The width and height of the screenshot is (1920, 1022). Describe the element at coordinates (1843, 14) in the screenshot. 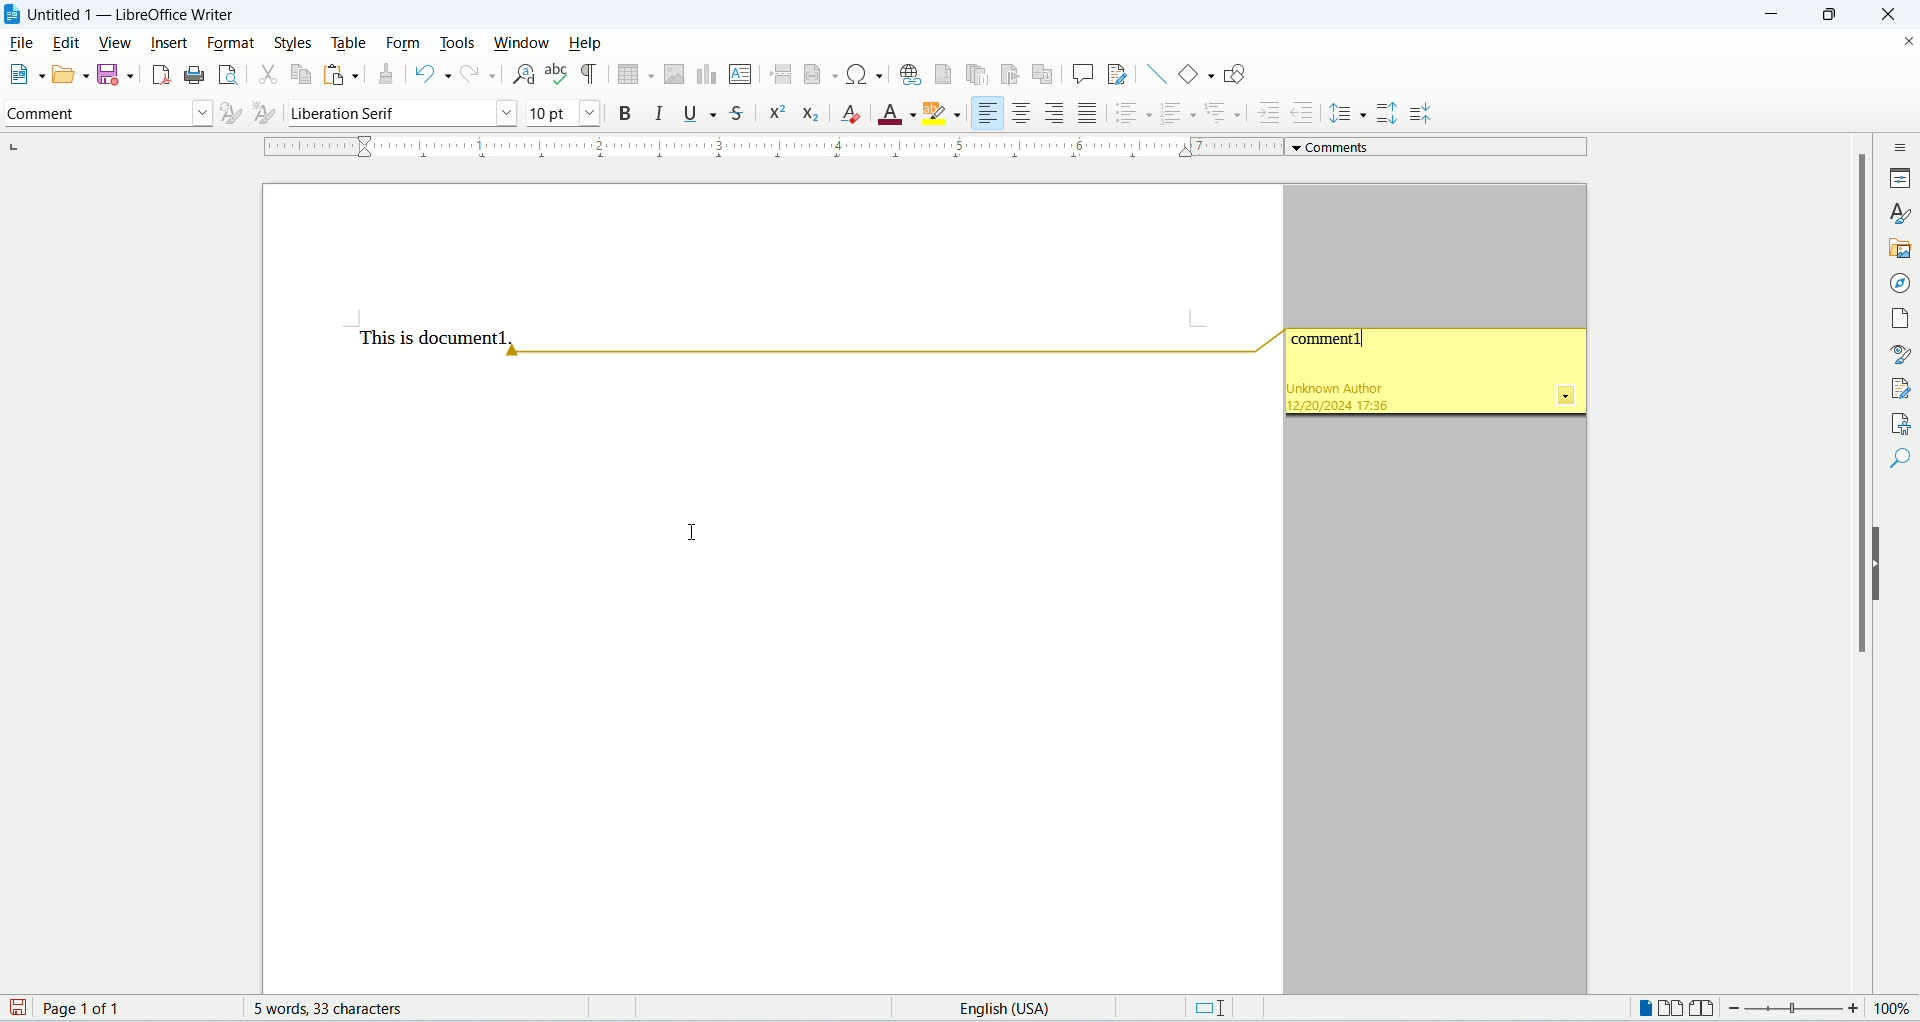

I see `maximize` at that location.